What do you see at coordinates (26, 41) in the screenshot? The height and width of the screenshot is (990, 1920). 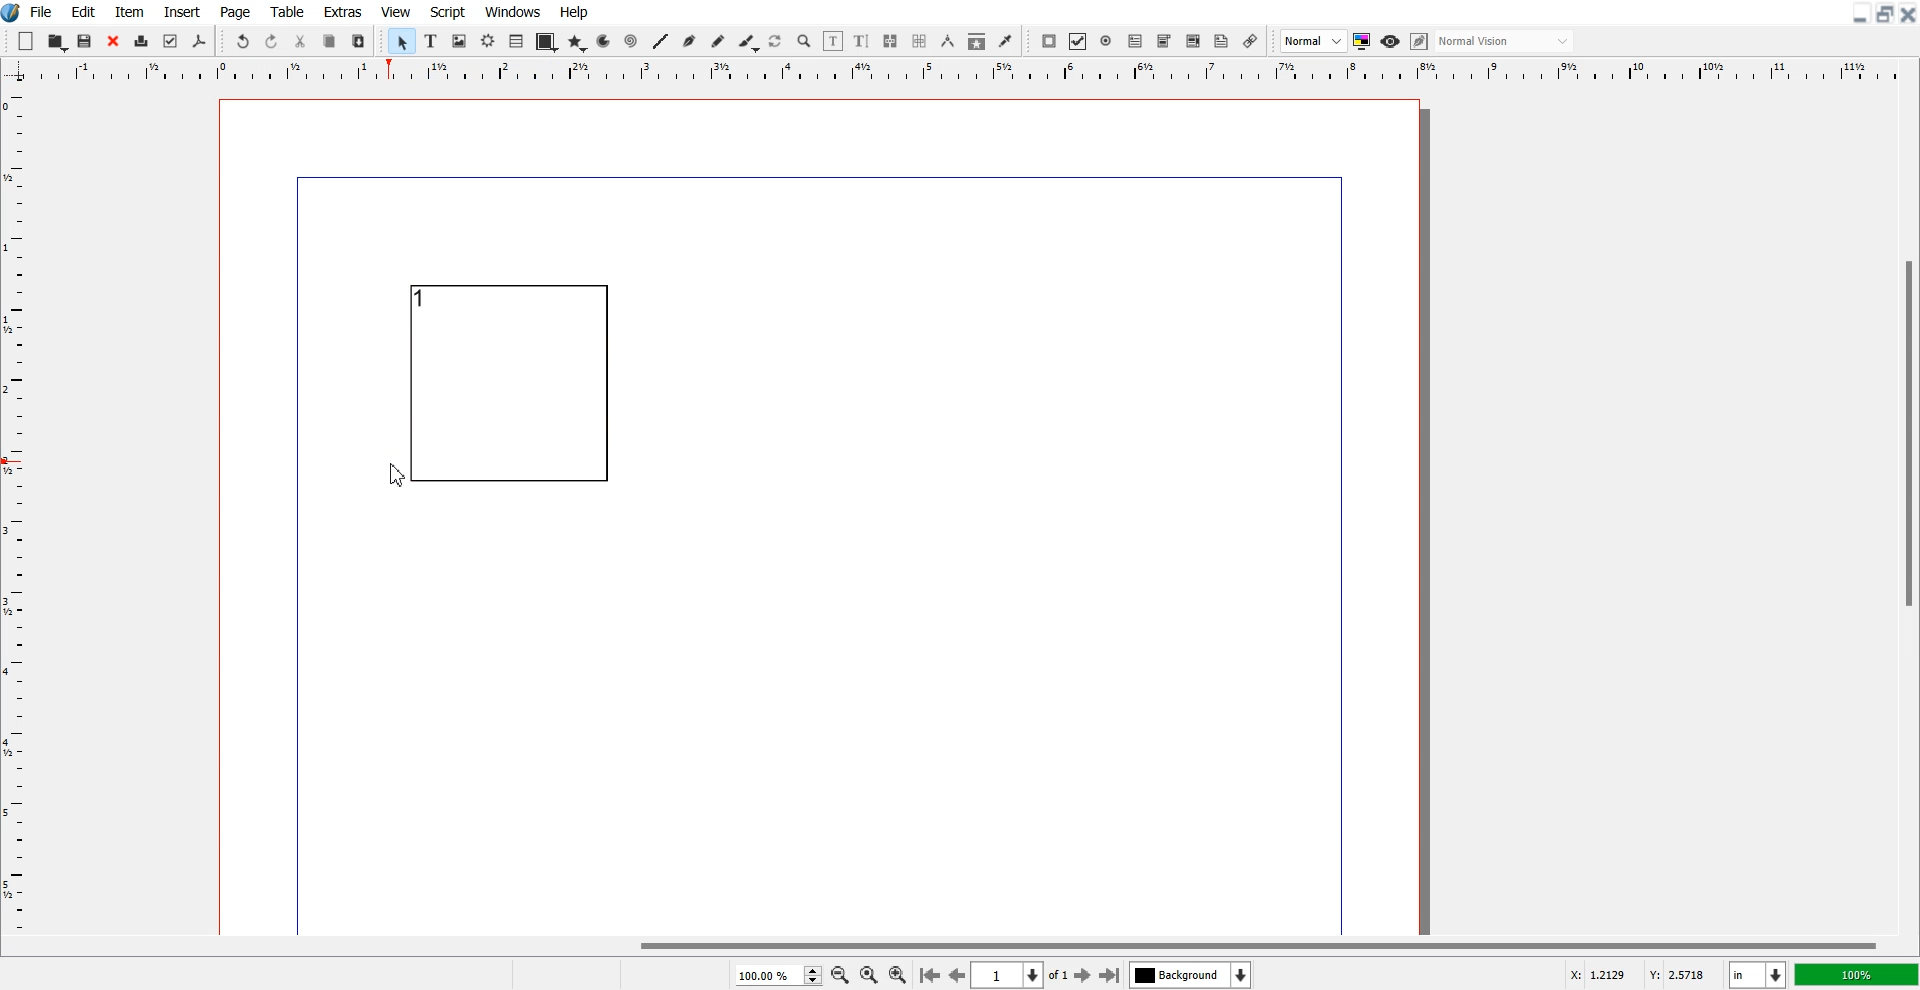 I see `New` at bounding box center [26, 41].